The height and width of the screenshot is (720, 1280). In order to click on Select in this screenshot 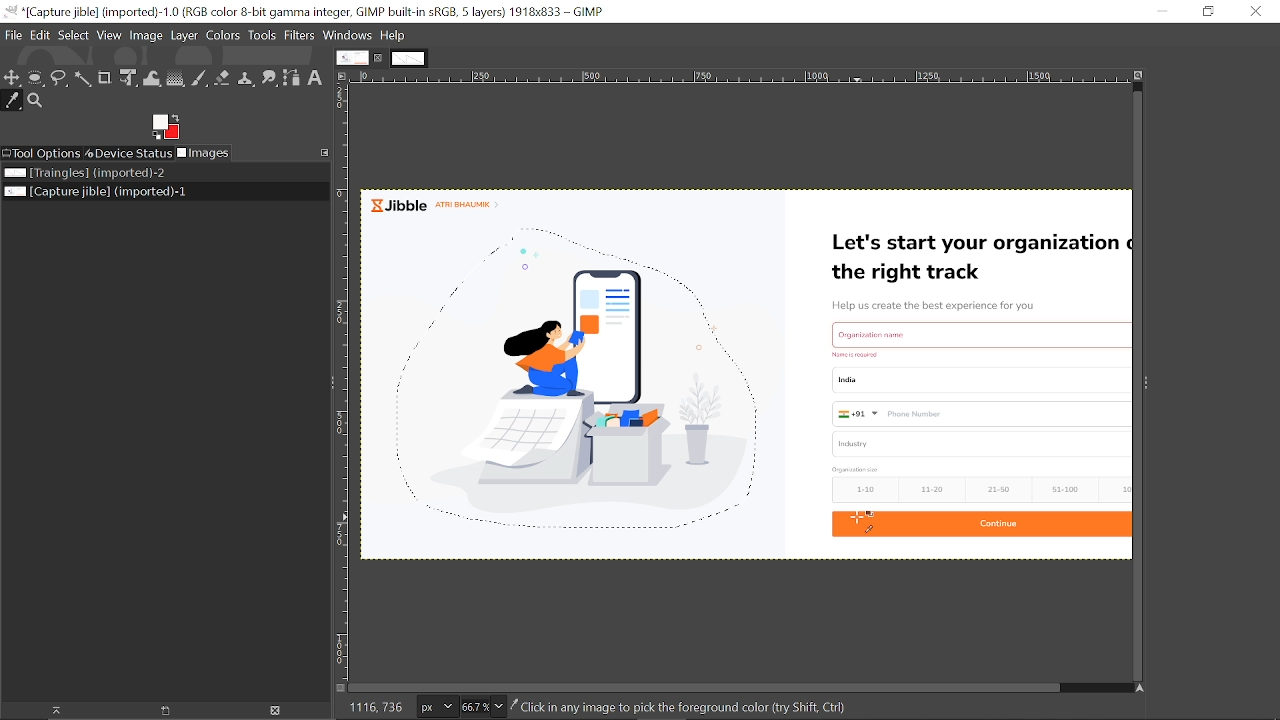, I will do `click(74, 36)`.